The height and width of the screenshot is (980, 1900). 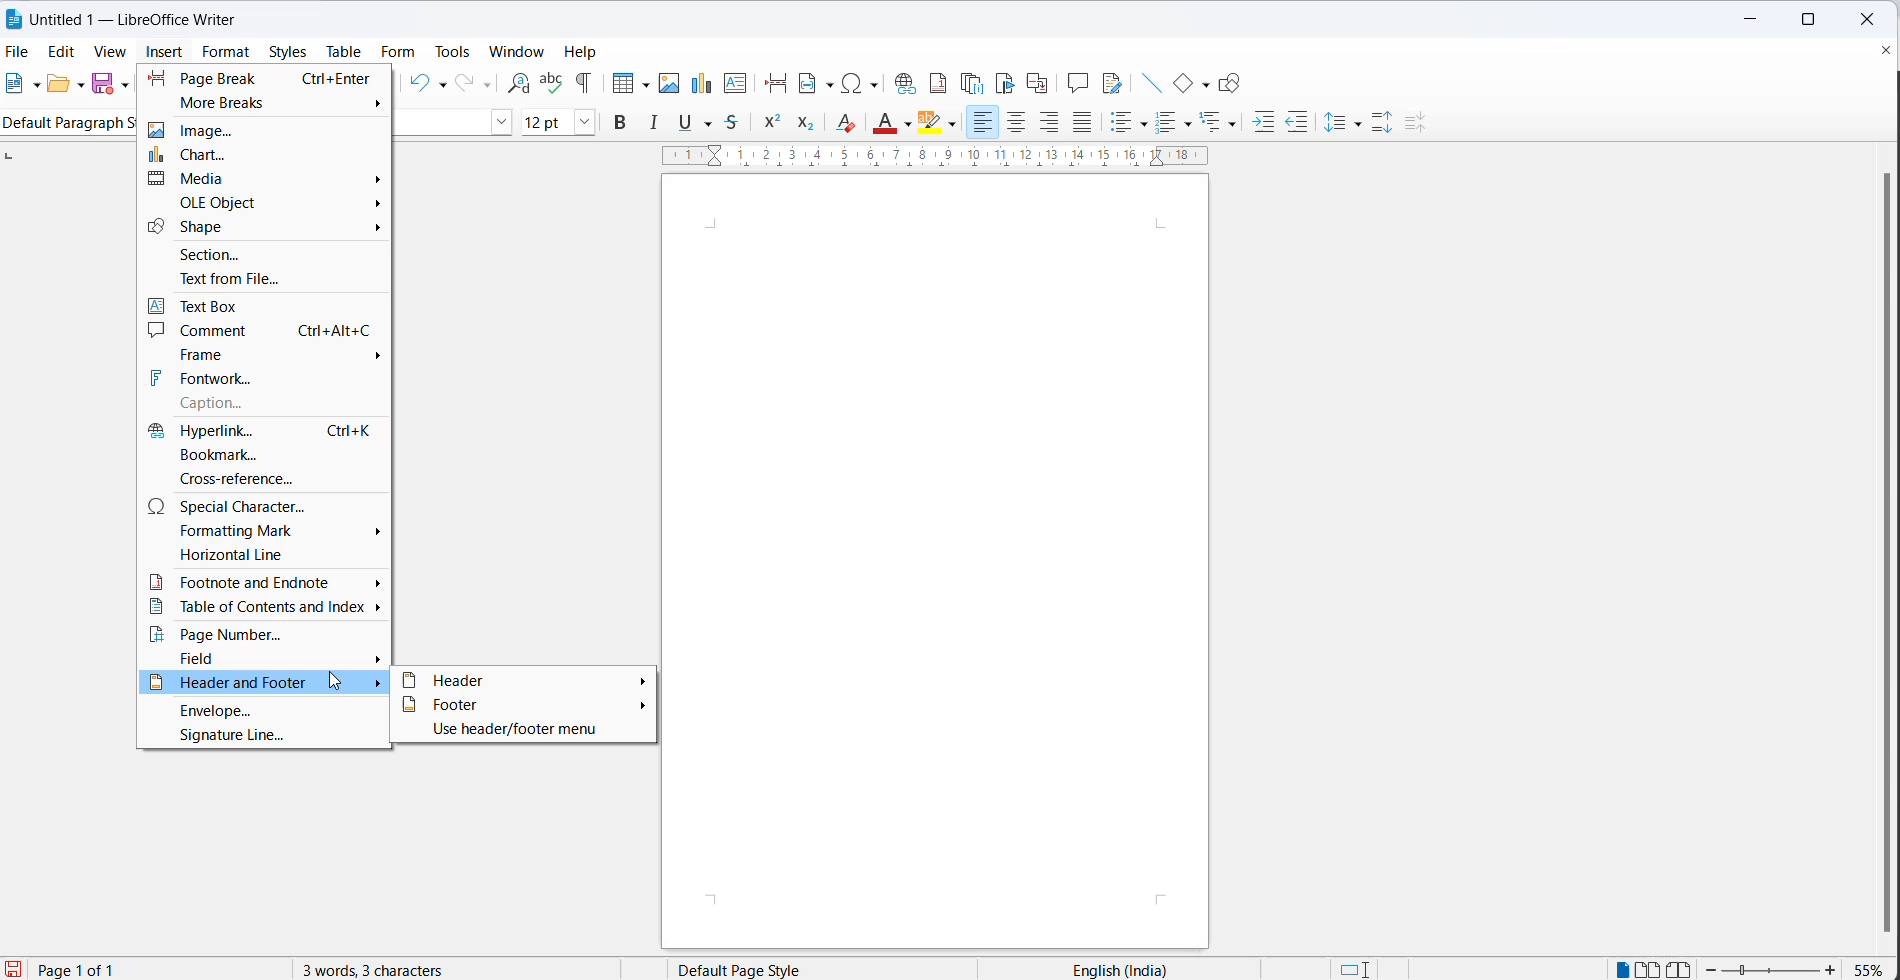 What do you see at coordinates (257, 557) in the screenshot?
I see `horizontal line` at bounding box center [257, 557].